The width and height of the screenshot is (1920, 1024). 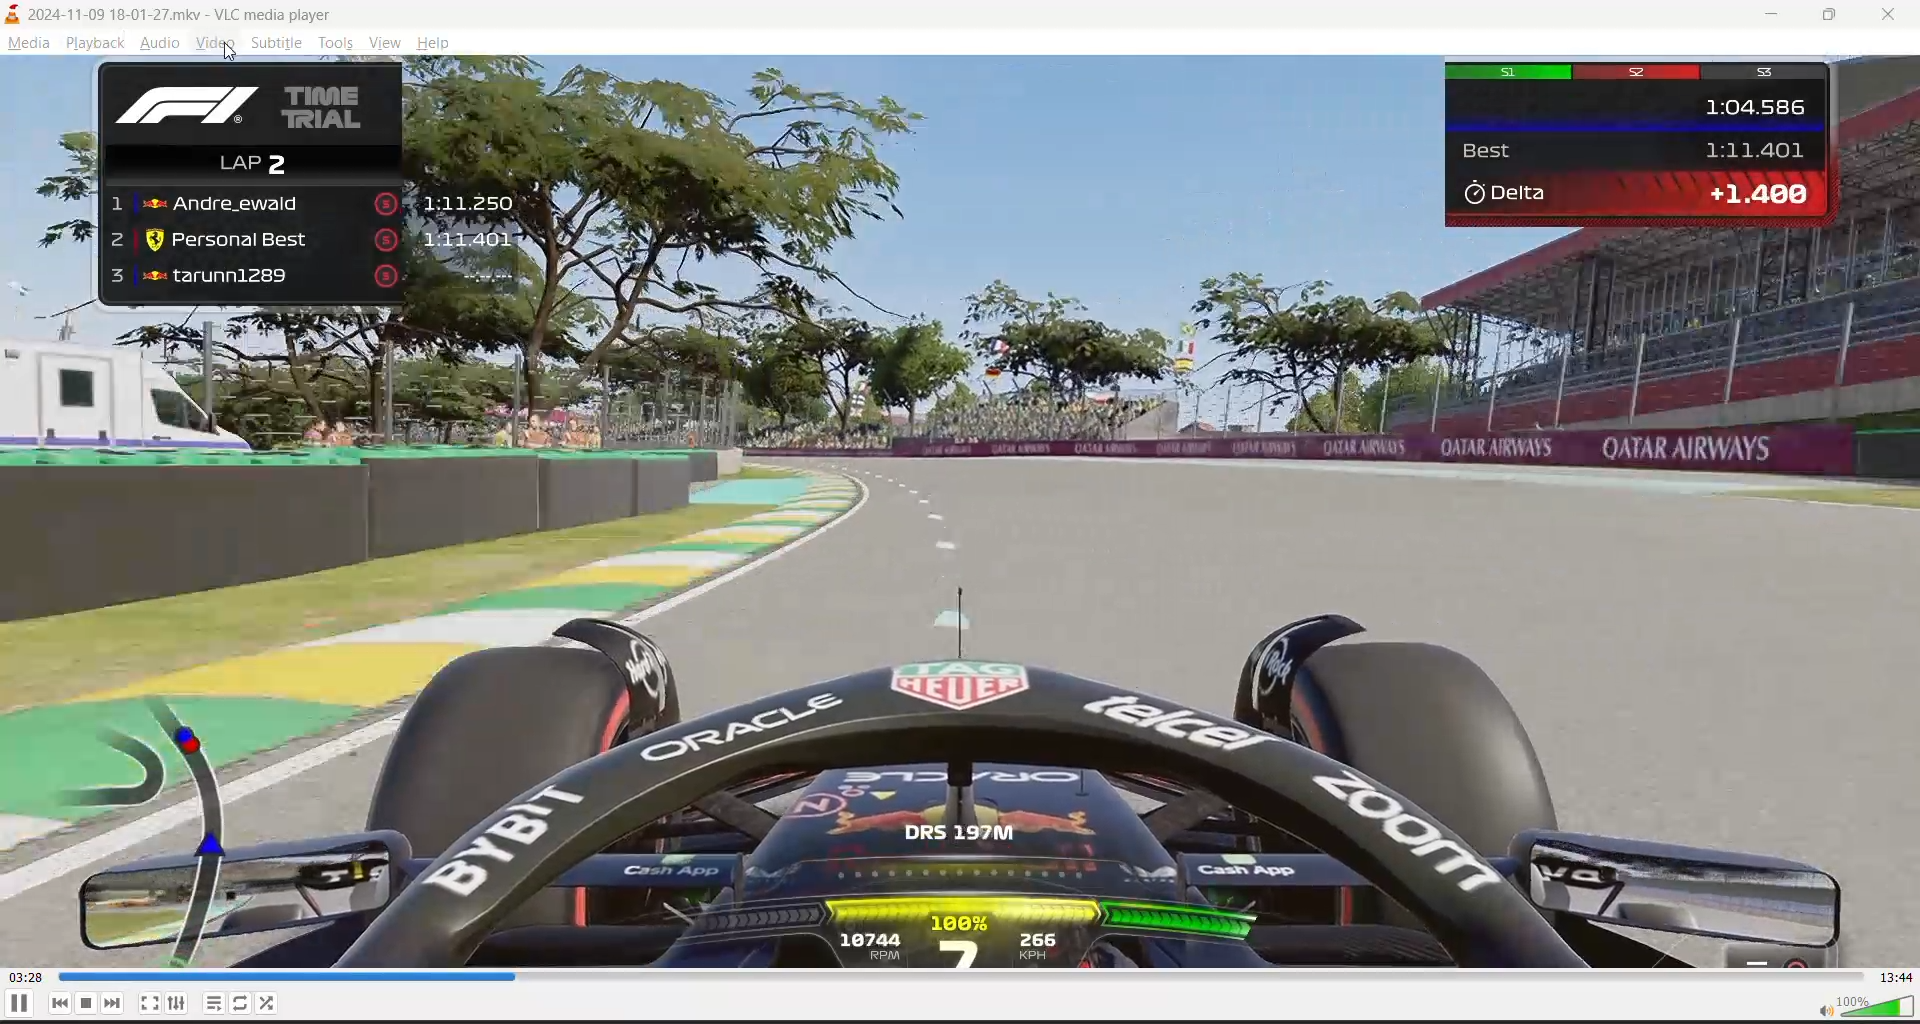 What do you see at coordinates (232, 53) in the screenshot?
I see `Cursor` at bounding box center [232, 53].